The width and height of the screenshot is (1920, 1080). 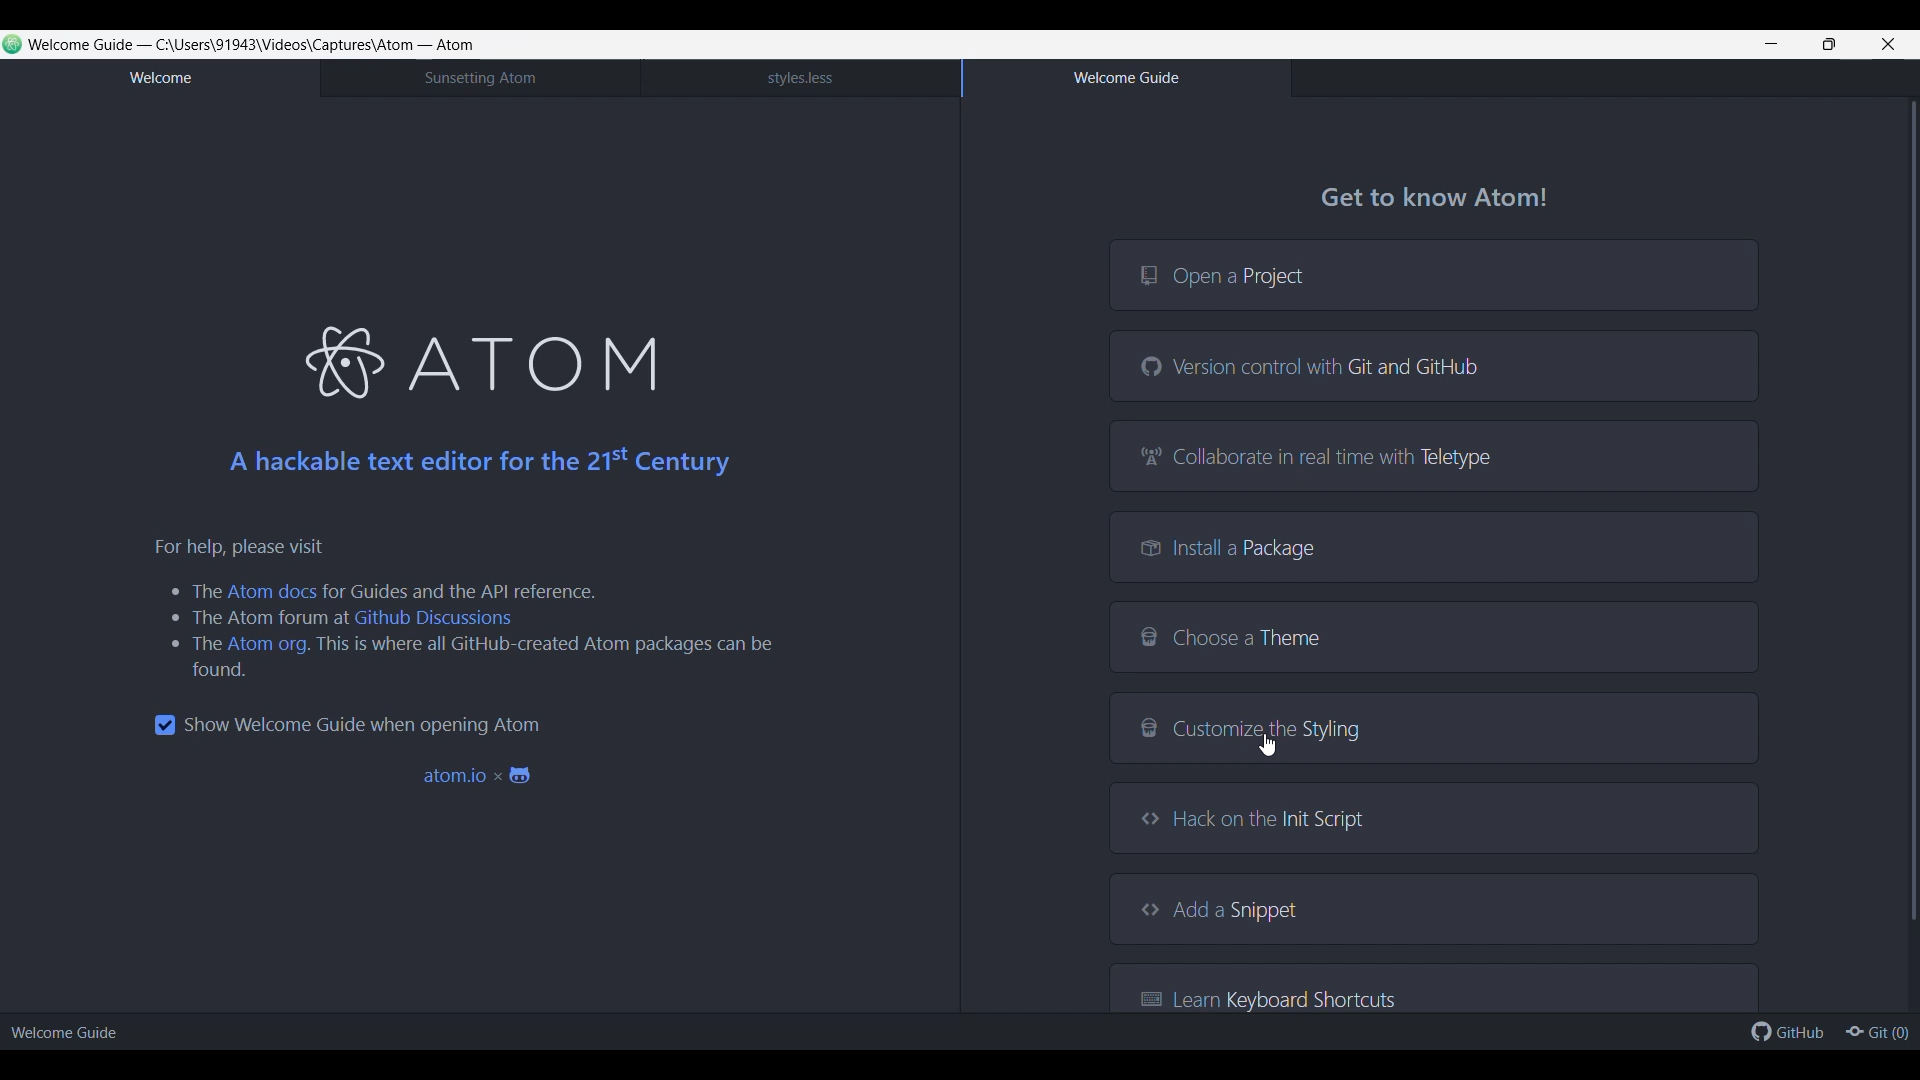 I want to click on For help, please visit, so click(x=243, y=546).